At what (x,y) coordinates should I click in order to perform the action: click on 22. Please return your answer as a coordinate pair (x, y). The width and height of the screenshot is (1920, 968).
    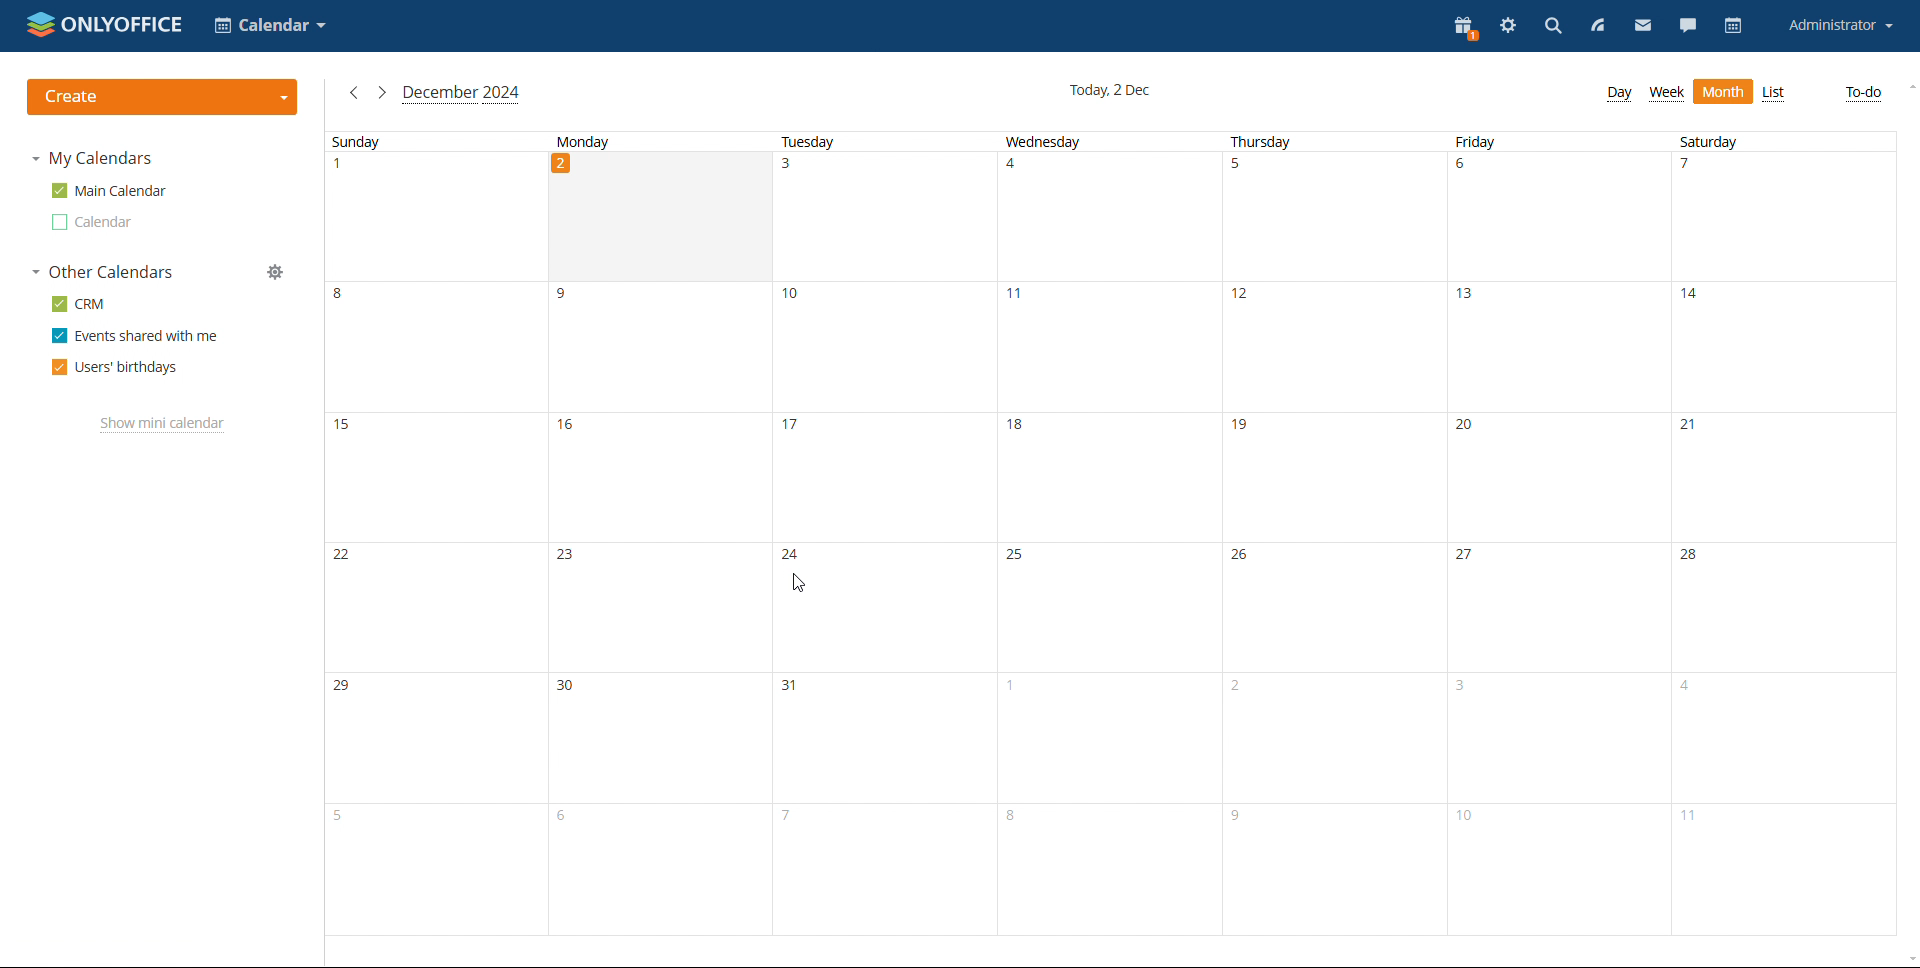
    Looking at the image, I should click on (340, 556).